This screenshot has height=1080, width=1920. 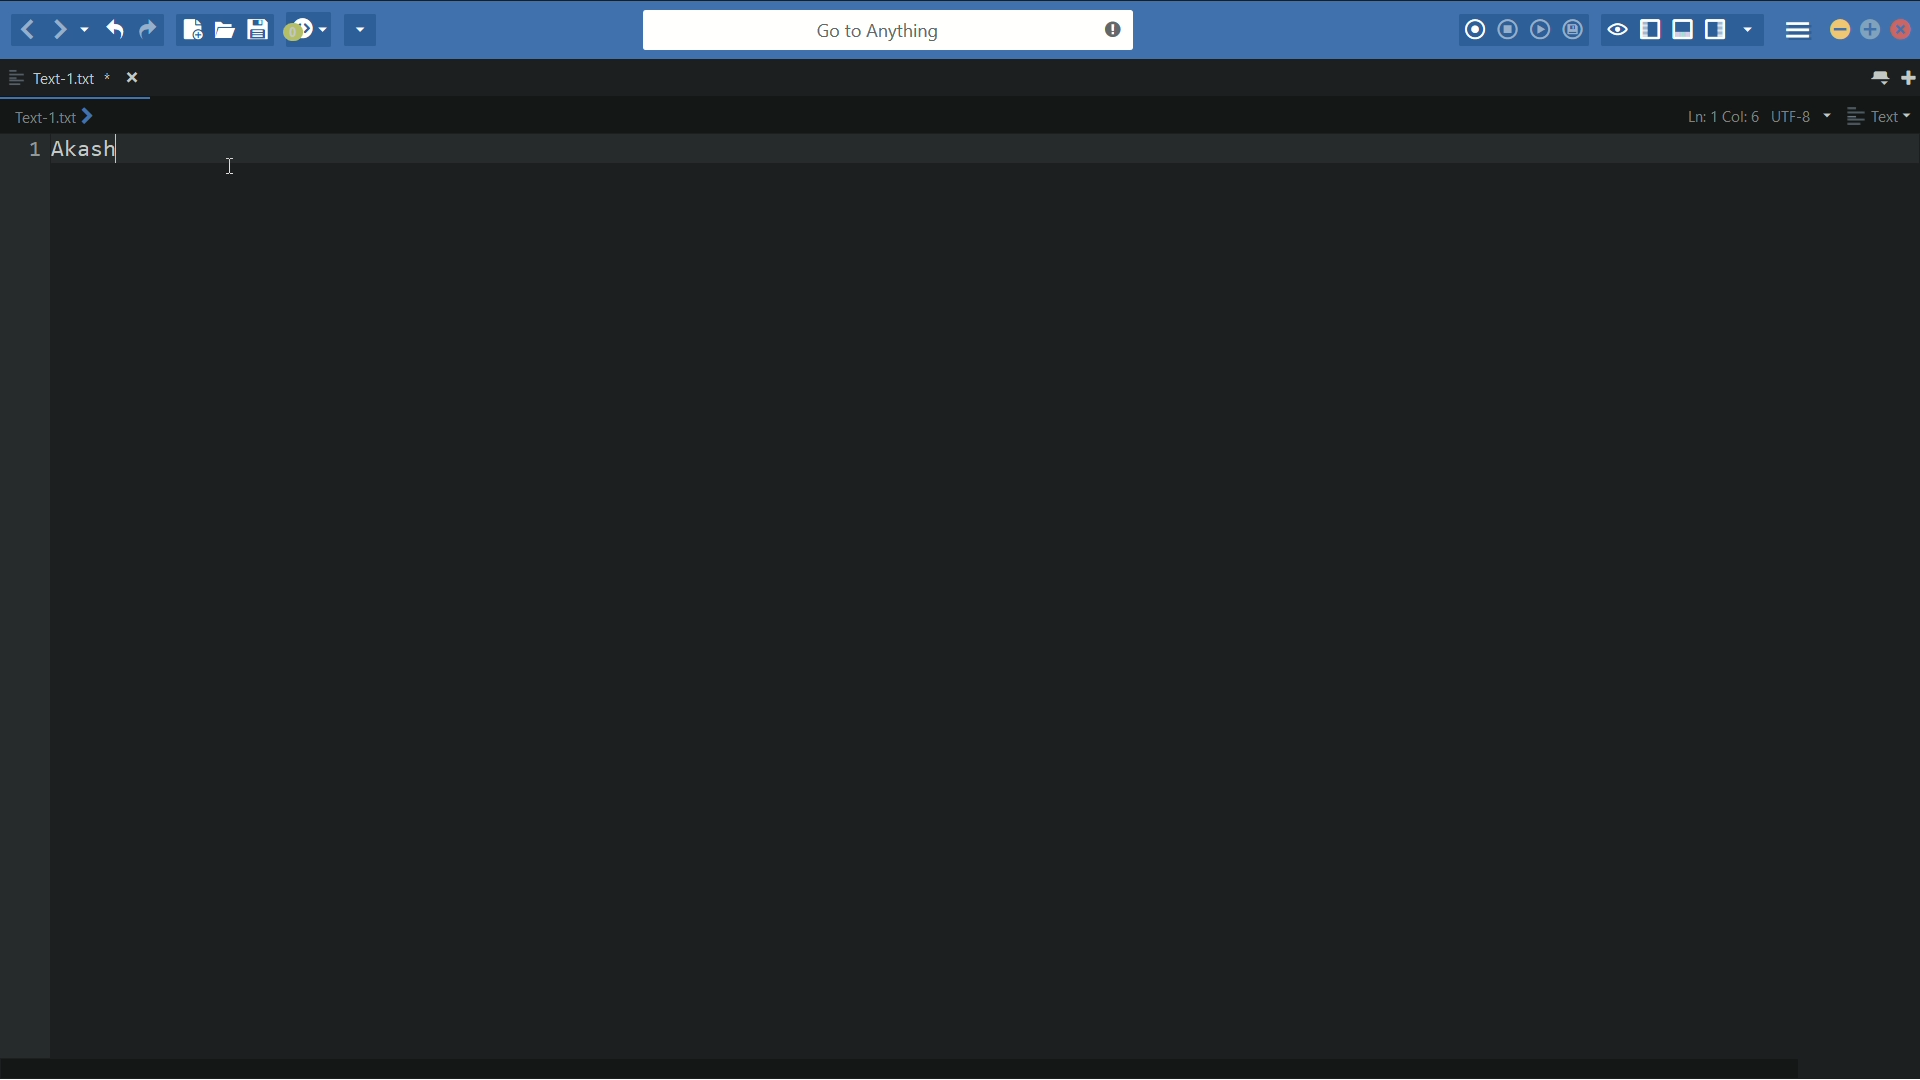 I want to click on close app, so click(x=1901, y=30).